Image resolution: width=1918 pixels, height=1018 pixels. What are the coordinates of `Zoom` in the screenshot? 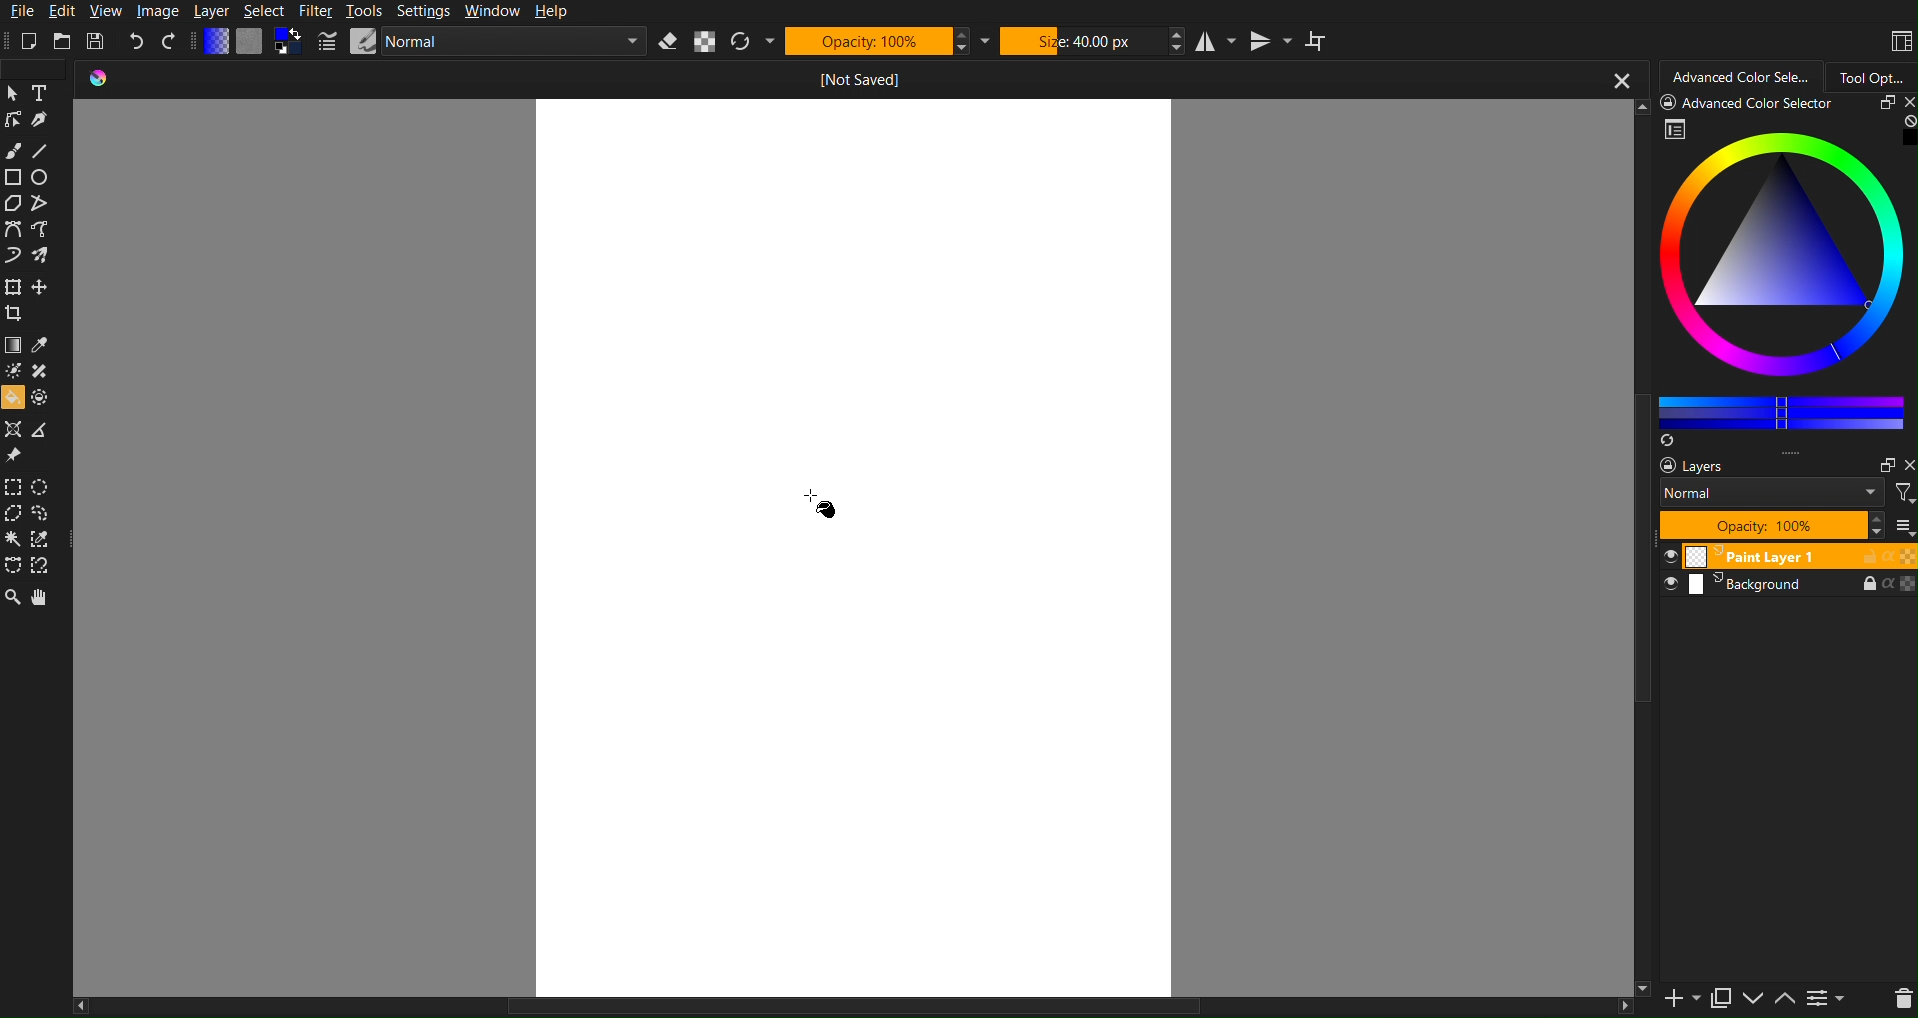 It's located at (13, 598).